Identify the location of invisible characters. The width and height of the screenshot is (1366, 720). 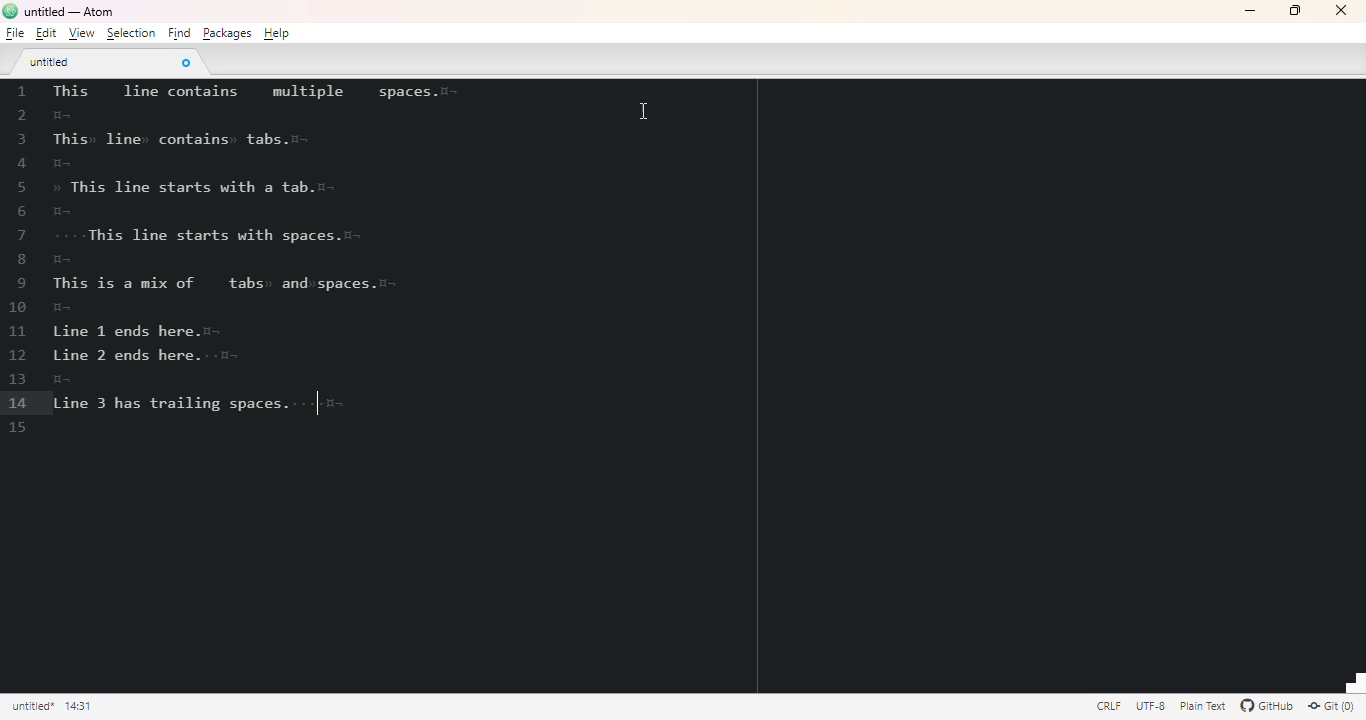
(62, 380).